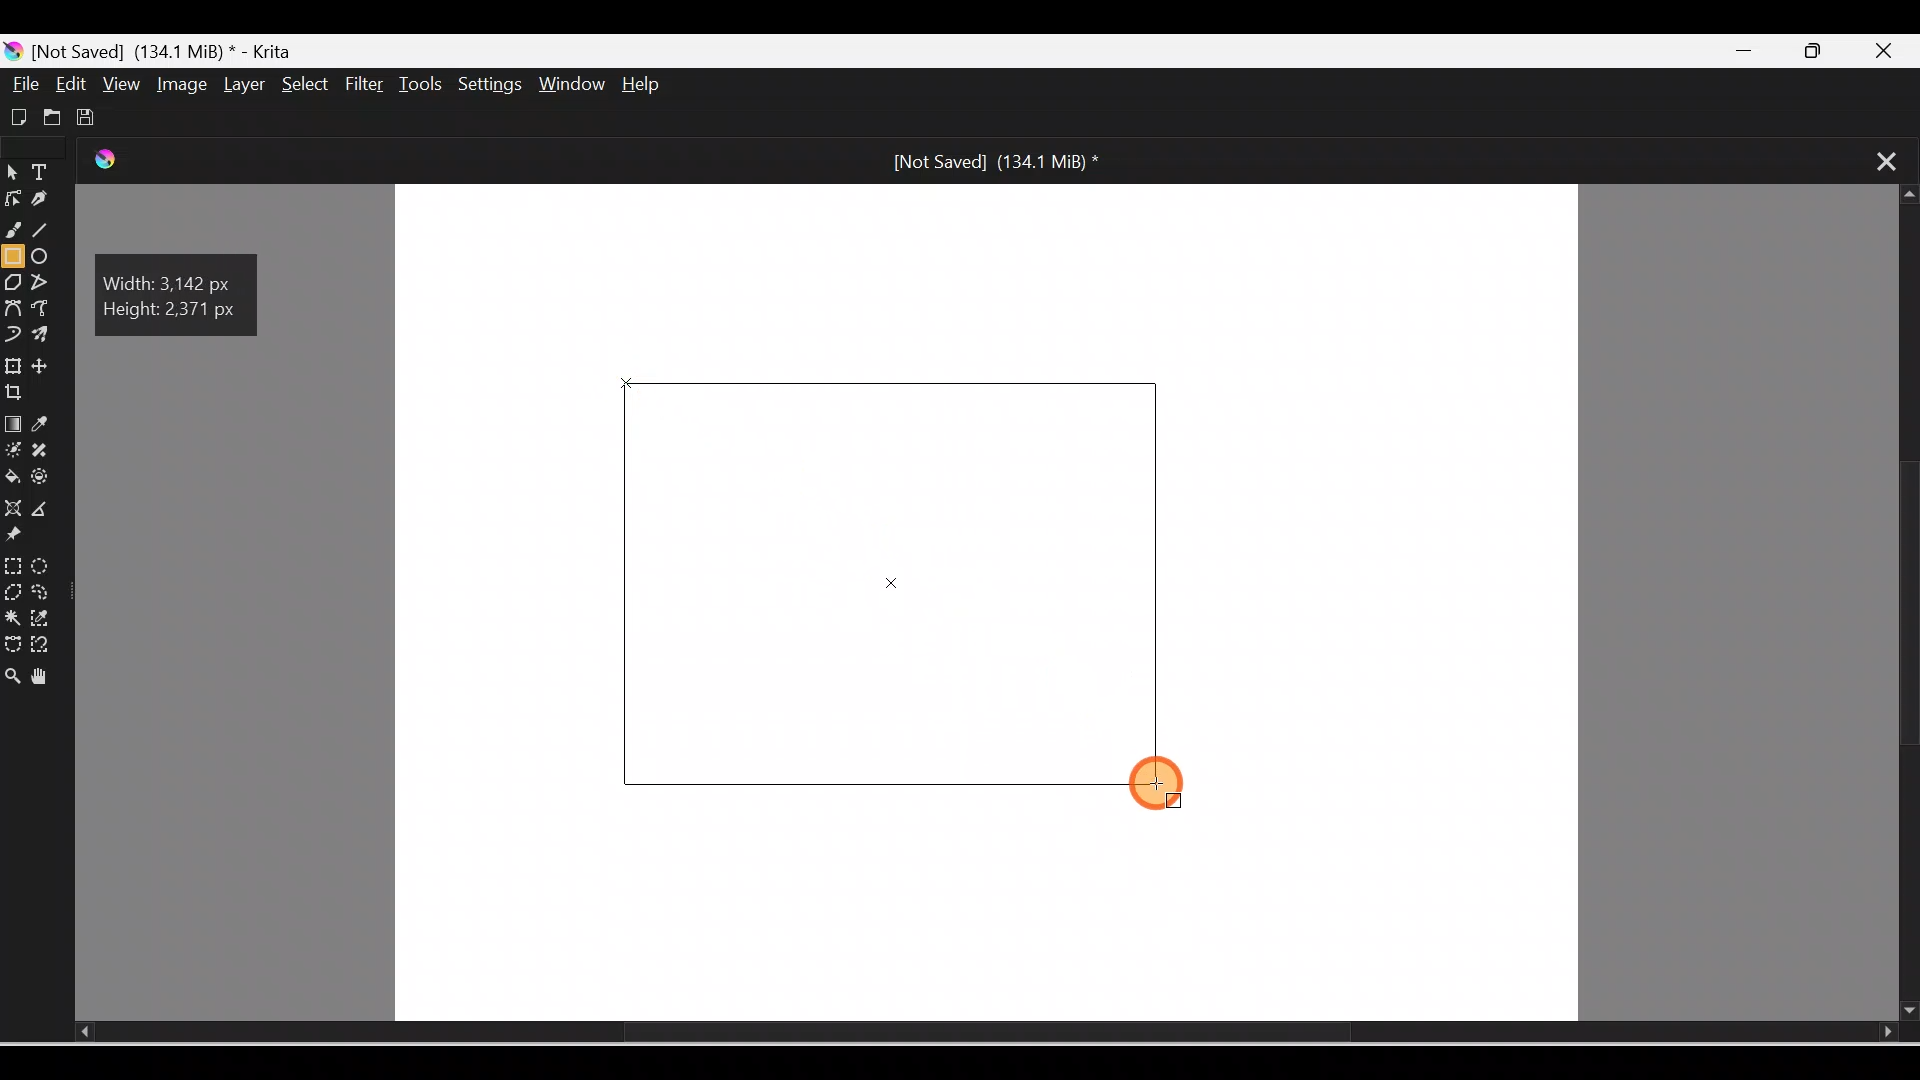 Image resolution: width=1920 pixels, height=1080 pixels. Describe the element at coordinates (178, 84) in the screenshot. I see `Image` at that location.